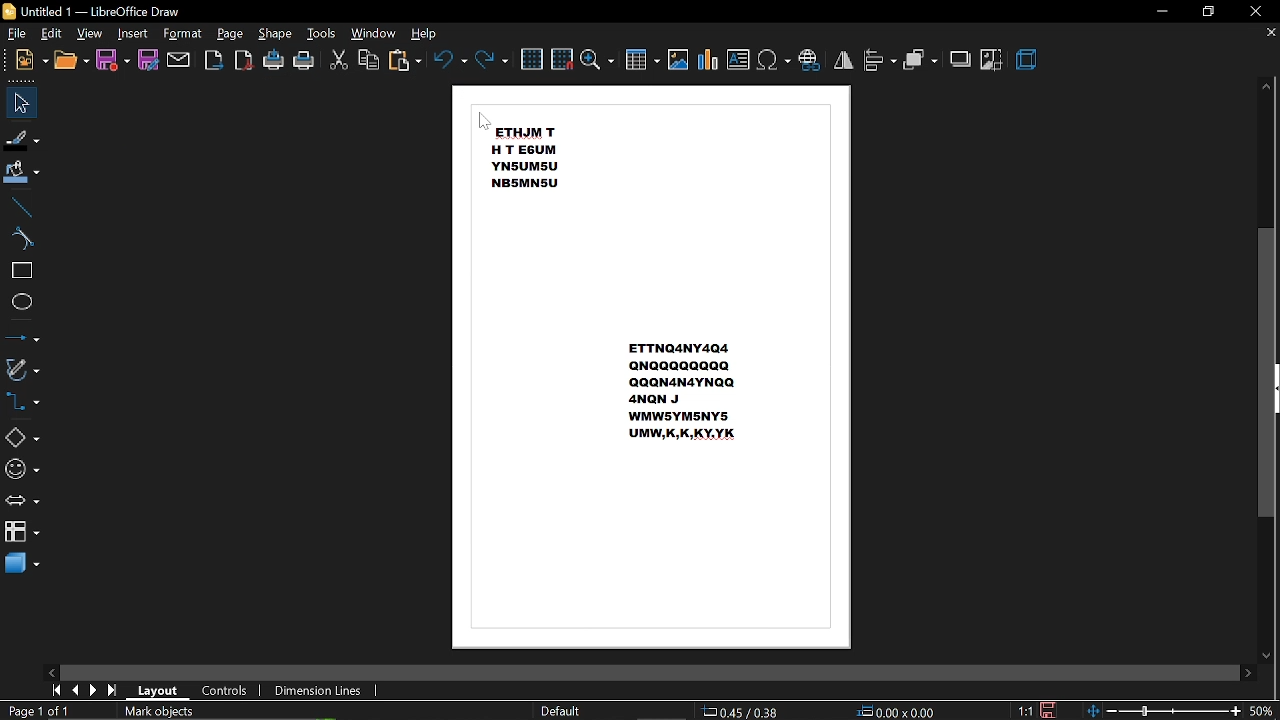  What do you see at coordinates (493, 60) in the screenshot?
I see `redo` at bounding box center [493, 60].